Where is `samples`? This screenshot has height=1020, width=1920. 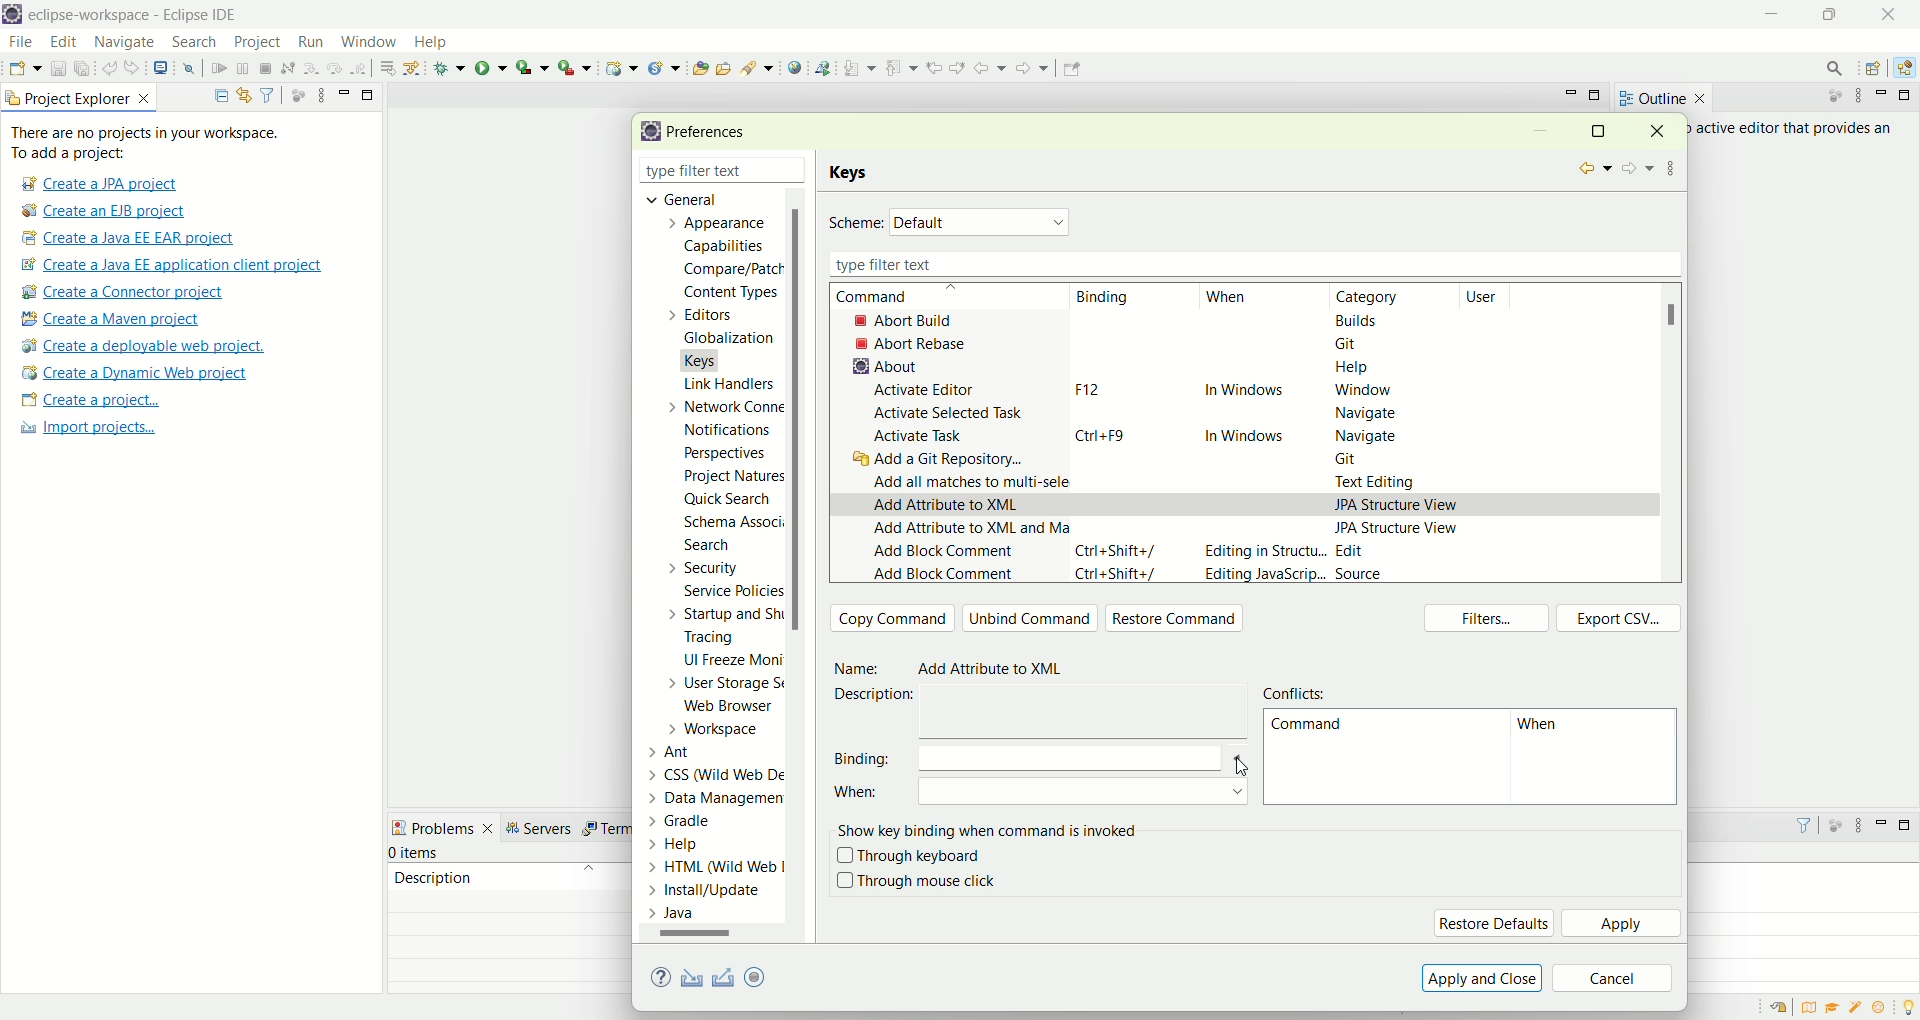
samples is located at coordinates (1858, 1007).